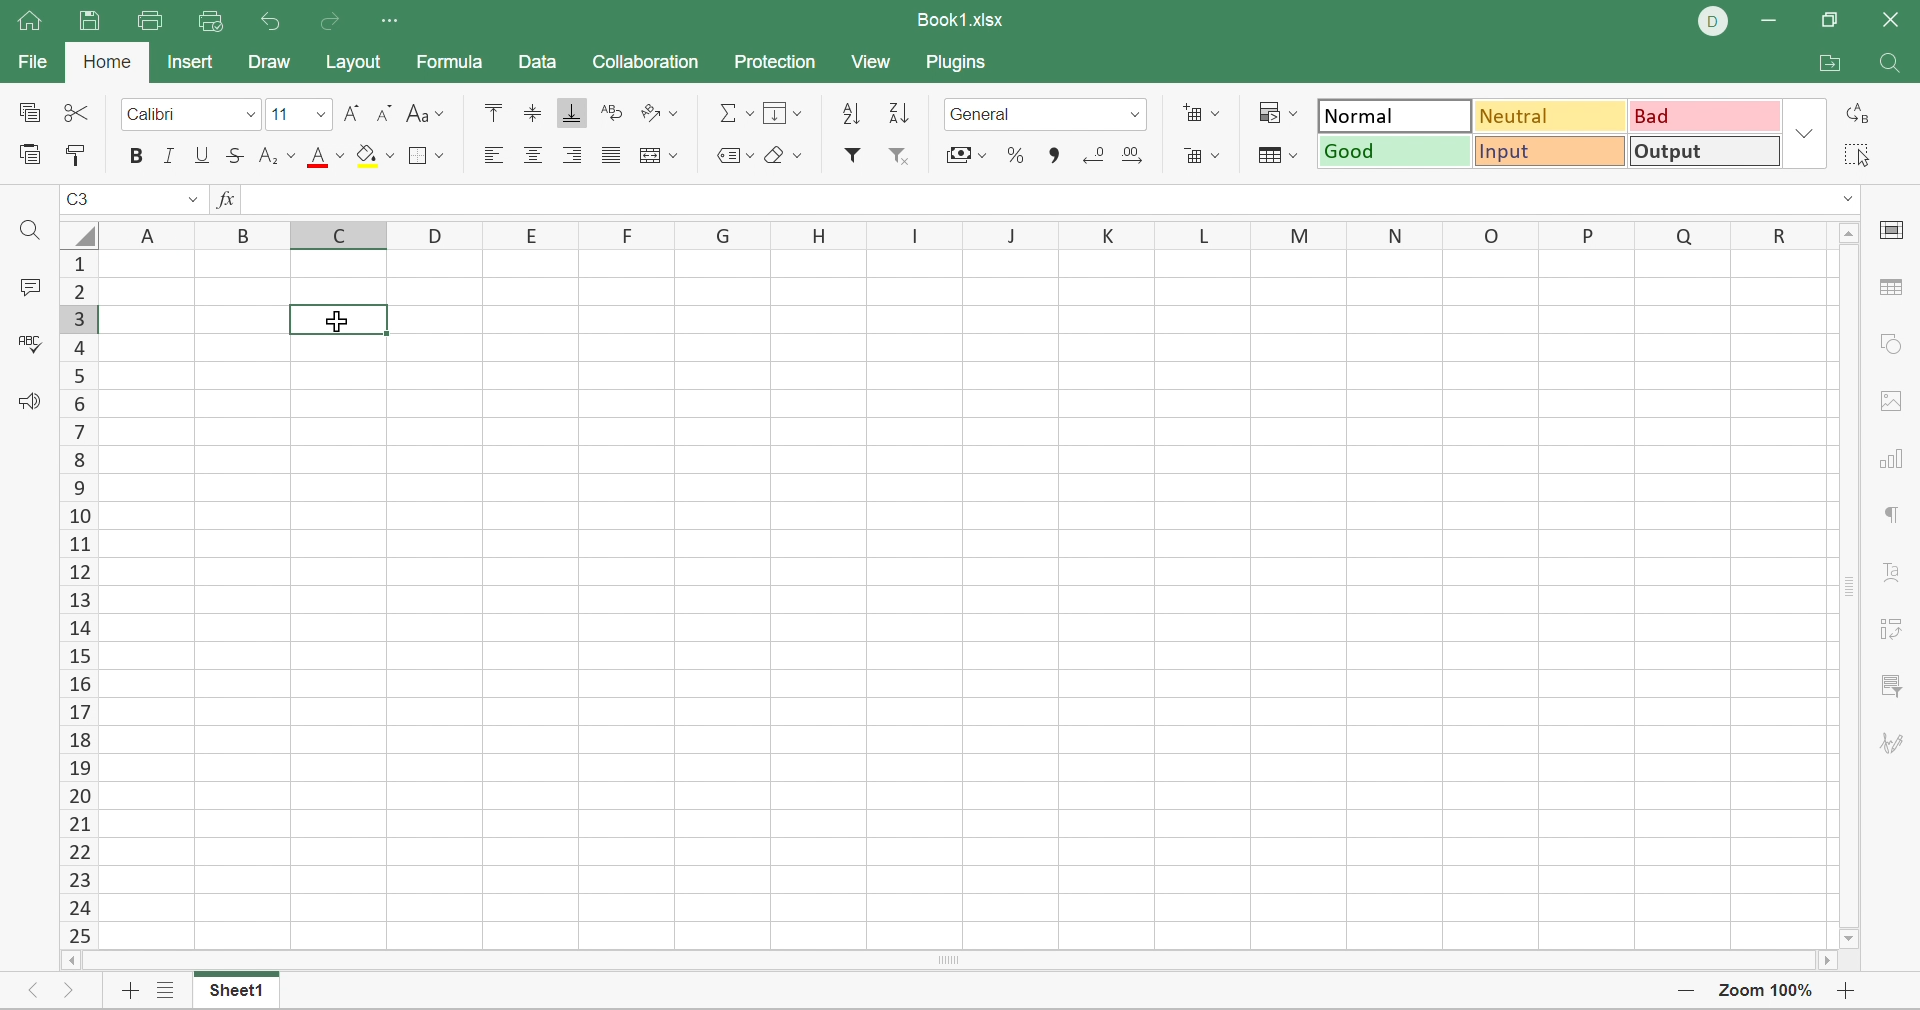 The width and height of the screenshot is (1920, 1010). Describe the element at coordinates (1053, 152) in the screenshot. I see `Comma style` at that location.